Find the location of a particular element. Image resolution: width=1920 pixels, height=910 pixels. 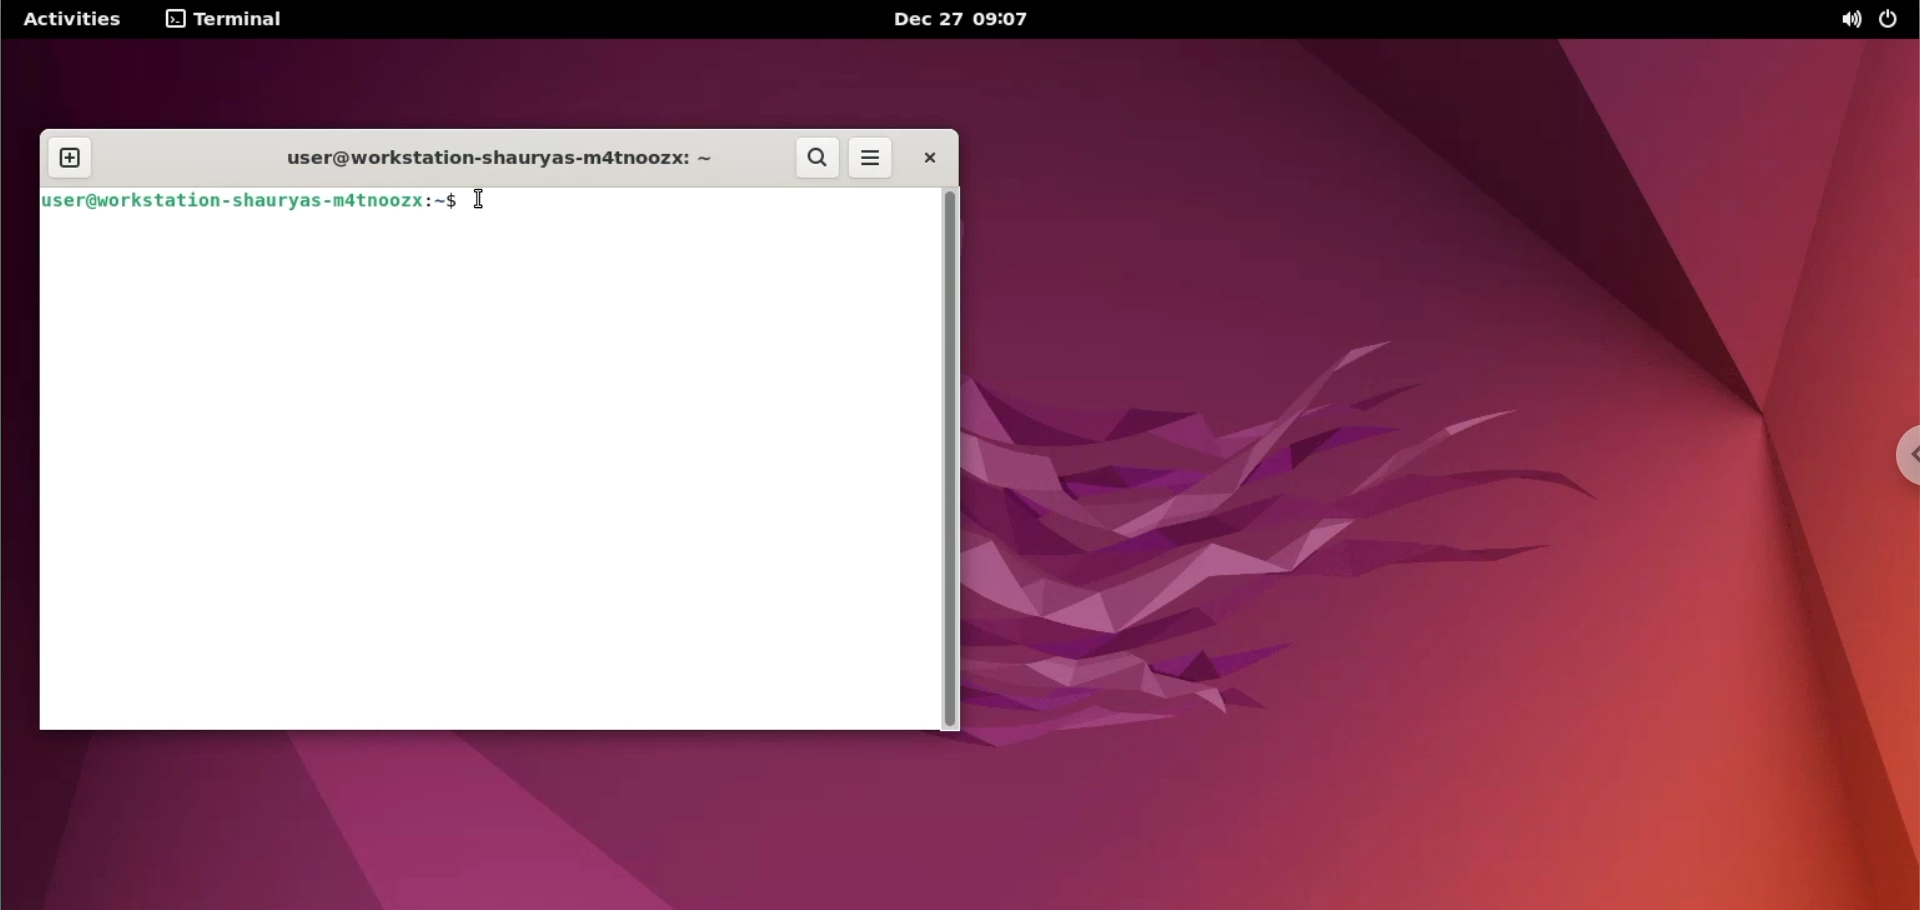

Activities is located at coordinates (74, 18).